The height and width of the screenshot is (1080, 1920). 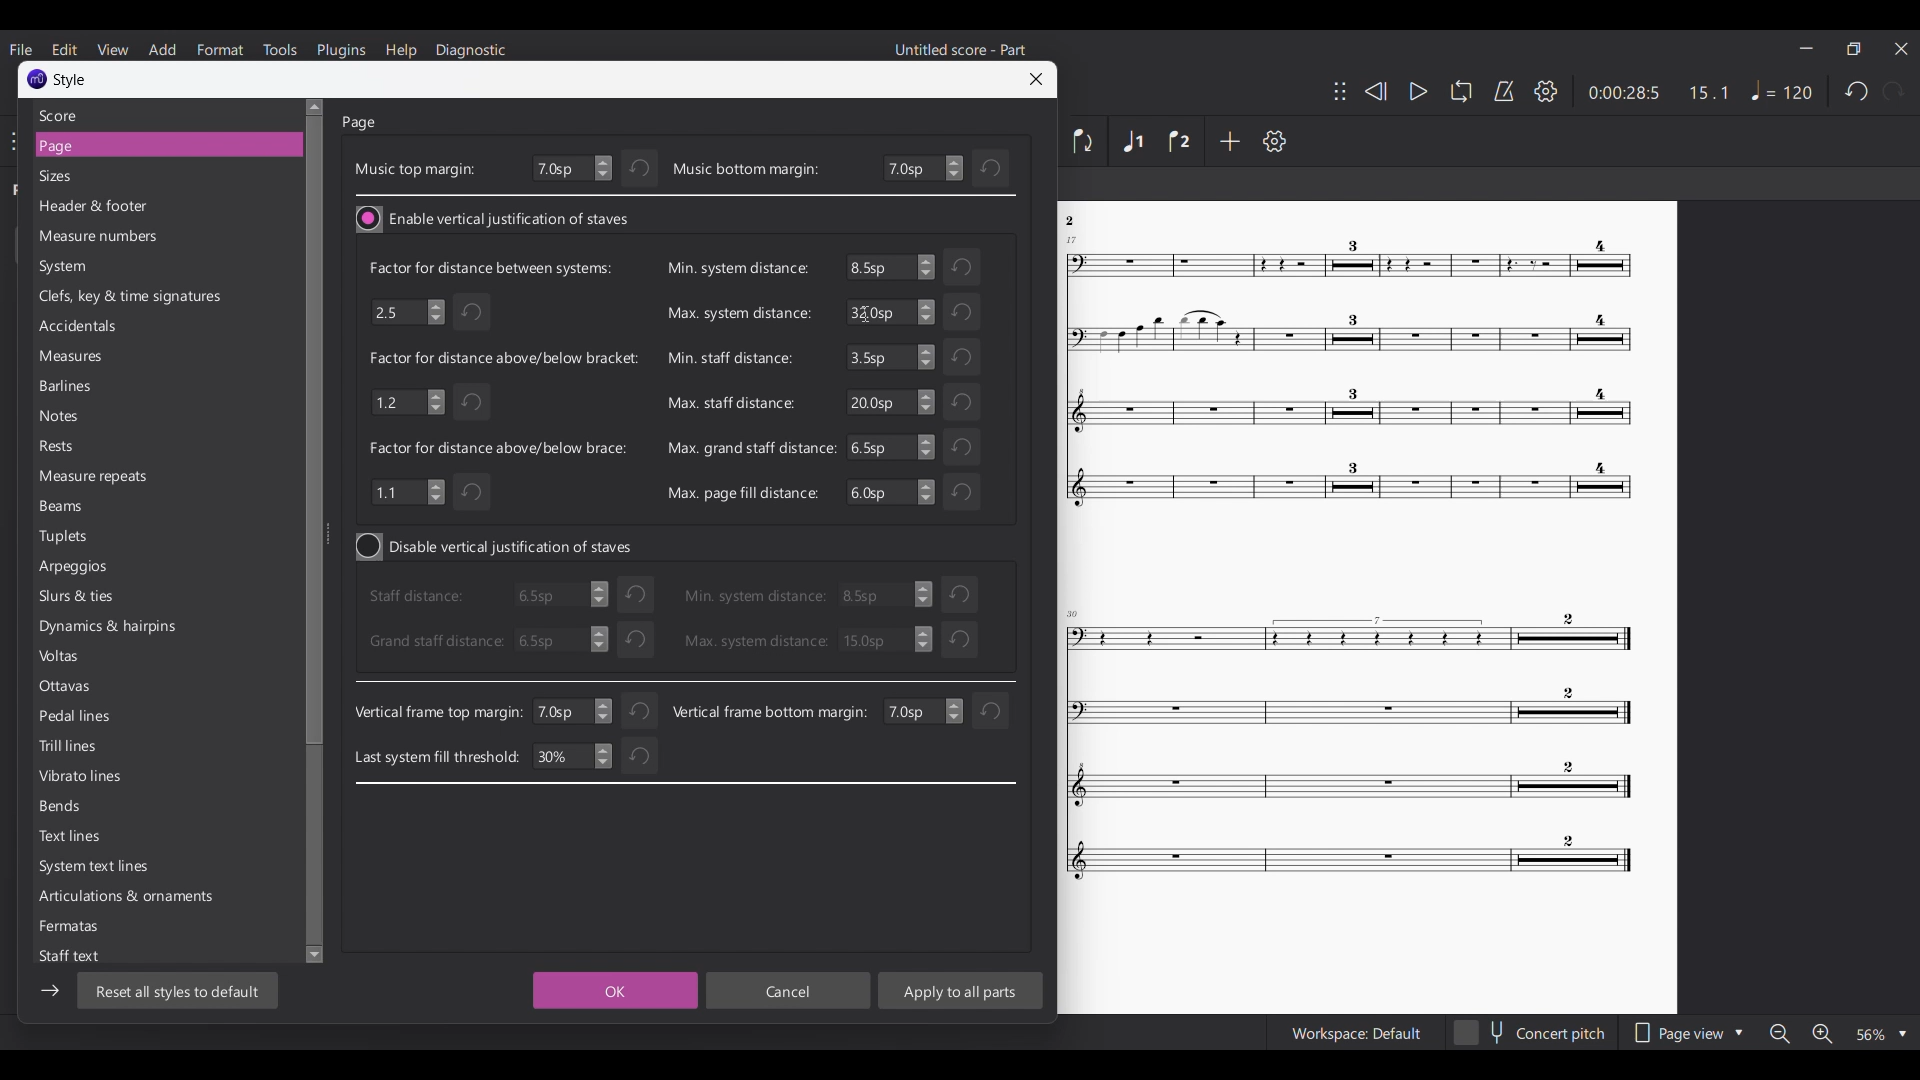 What do you see at coordinates (1530, 1035) in the screenshot?
I see `concert pitch` at bounding box center [1530, 1035].